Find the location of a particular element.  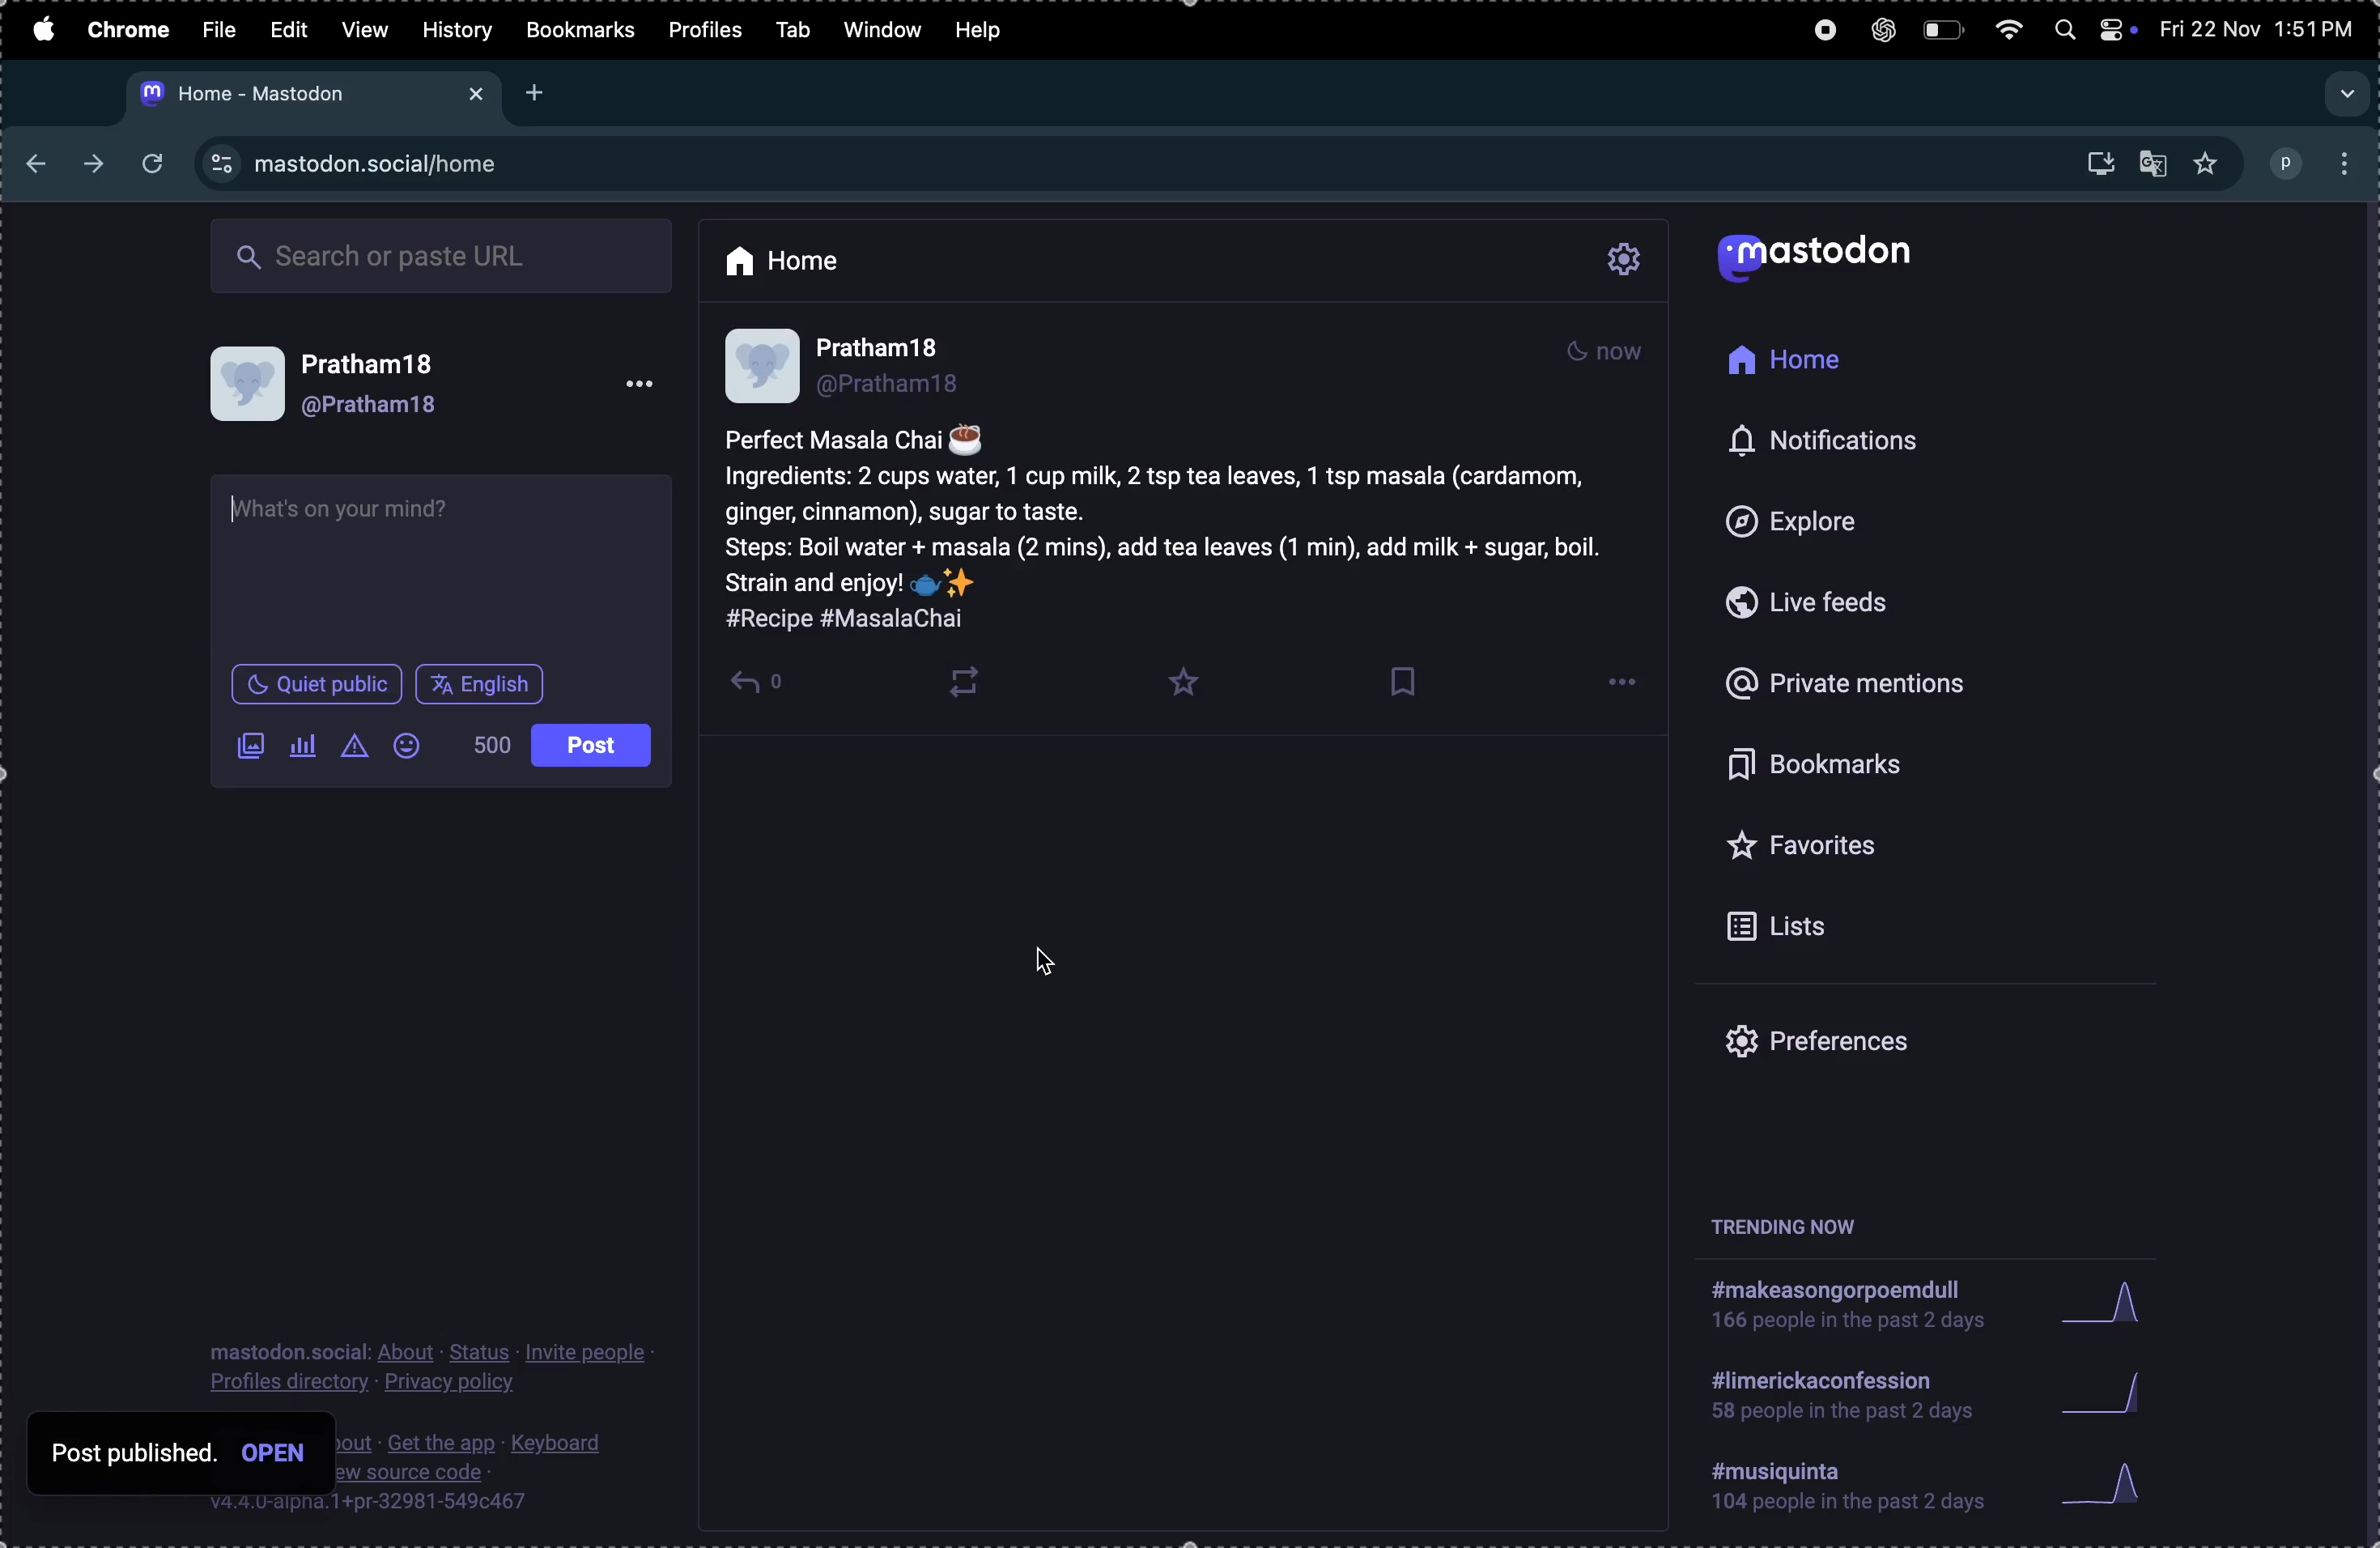

500 words is located at coordinates (488, 743).